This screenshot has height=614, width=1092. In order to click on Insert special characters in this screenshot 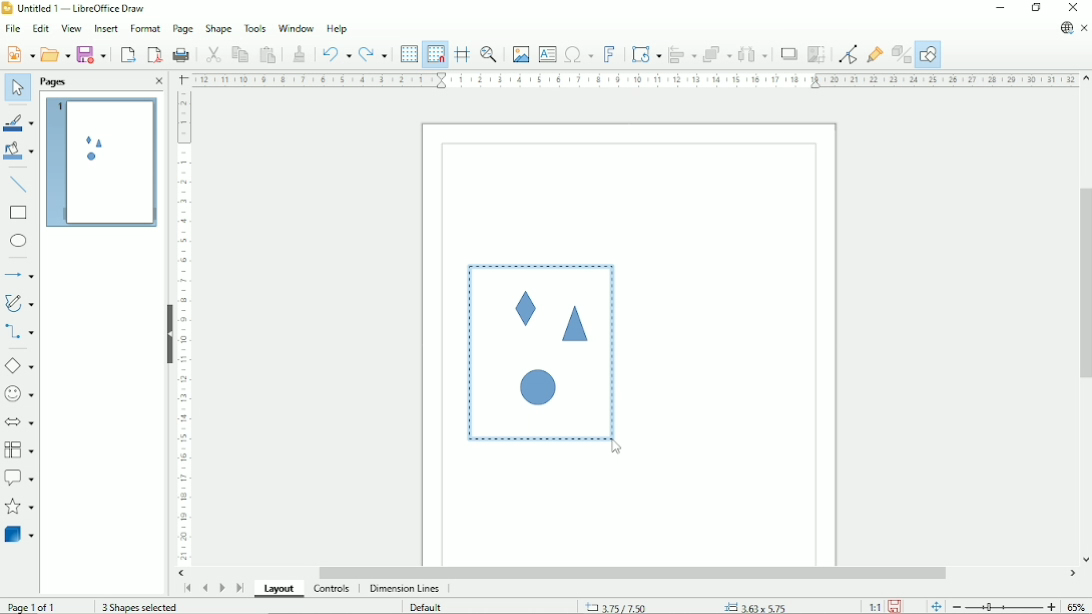, I will do `click(578, 54)`.